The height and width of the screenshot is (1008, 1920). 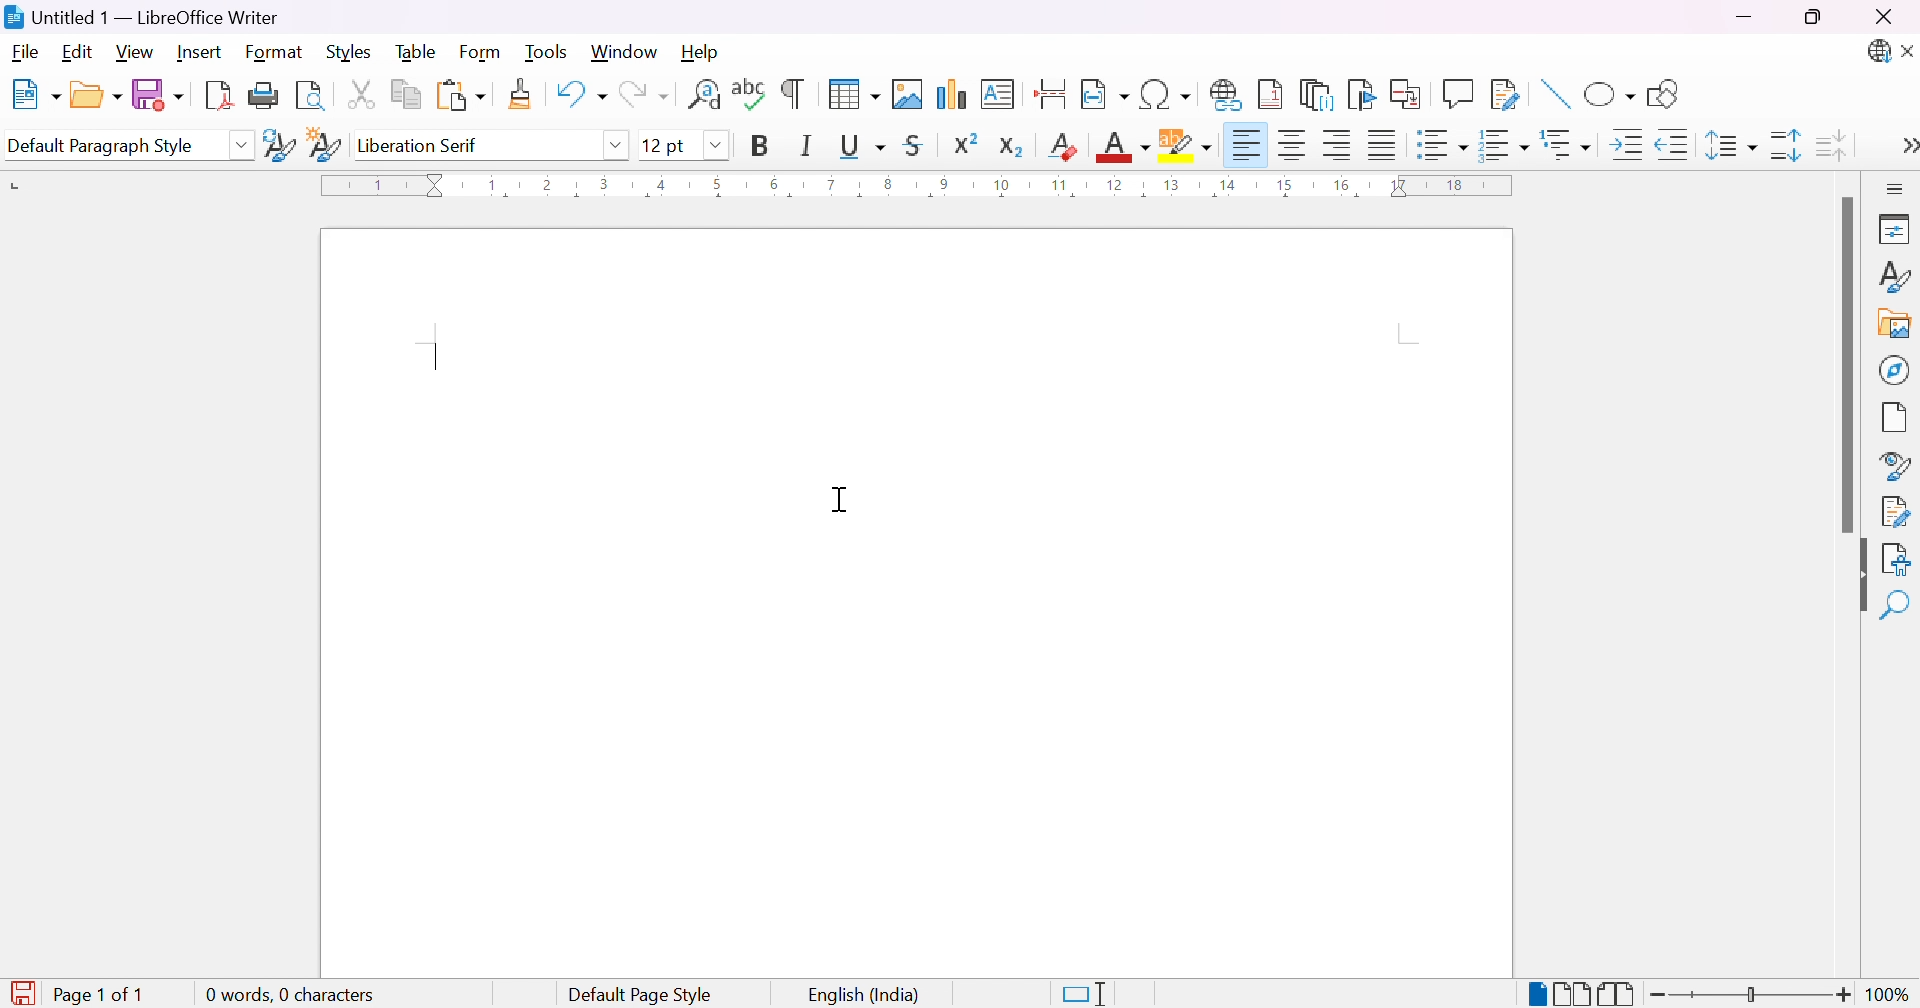 I want to click on Updates available., so click(x=1877, y=52).